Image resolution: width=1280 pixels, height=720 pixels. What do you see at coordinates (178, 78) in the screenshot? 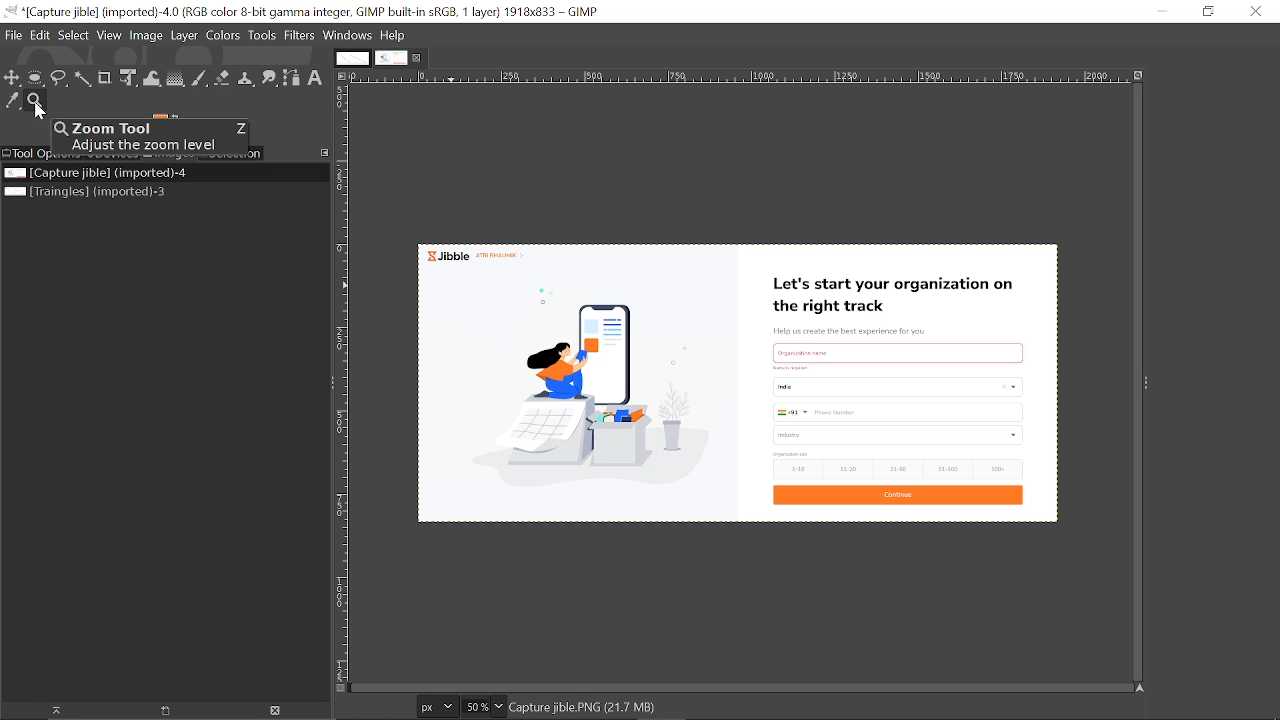
I see `Gradient tool` at bounding box center [178, 78].